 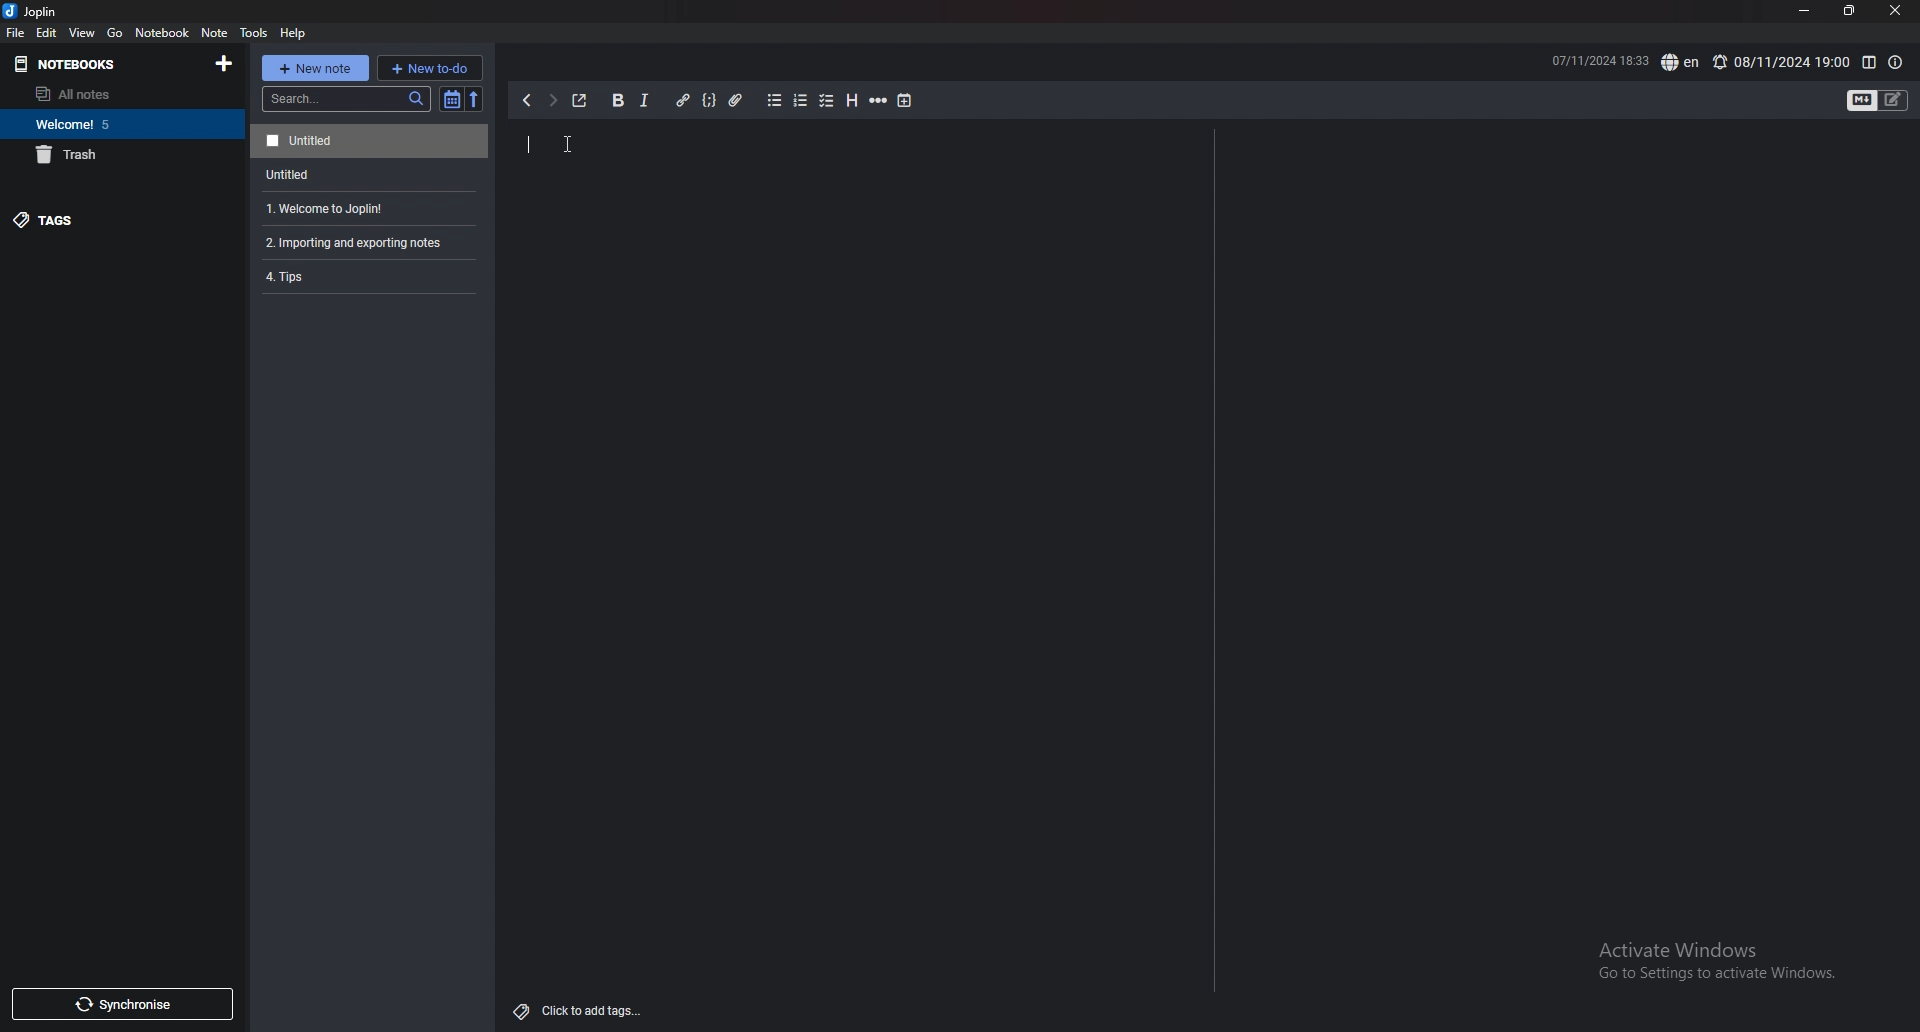 I want to click on spell check, so click(x=1682, y=62).